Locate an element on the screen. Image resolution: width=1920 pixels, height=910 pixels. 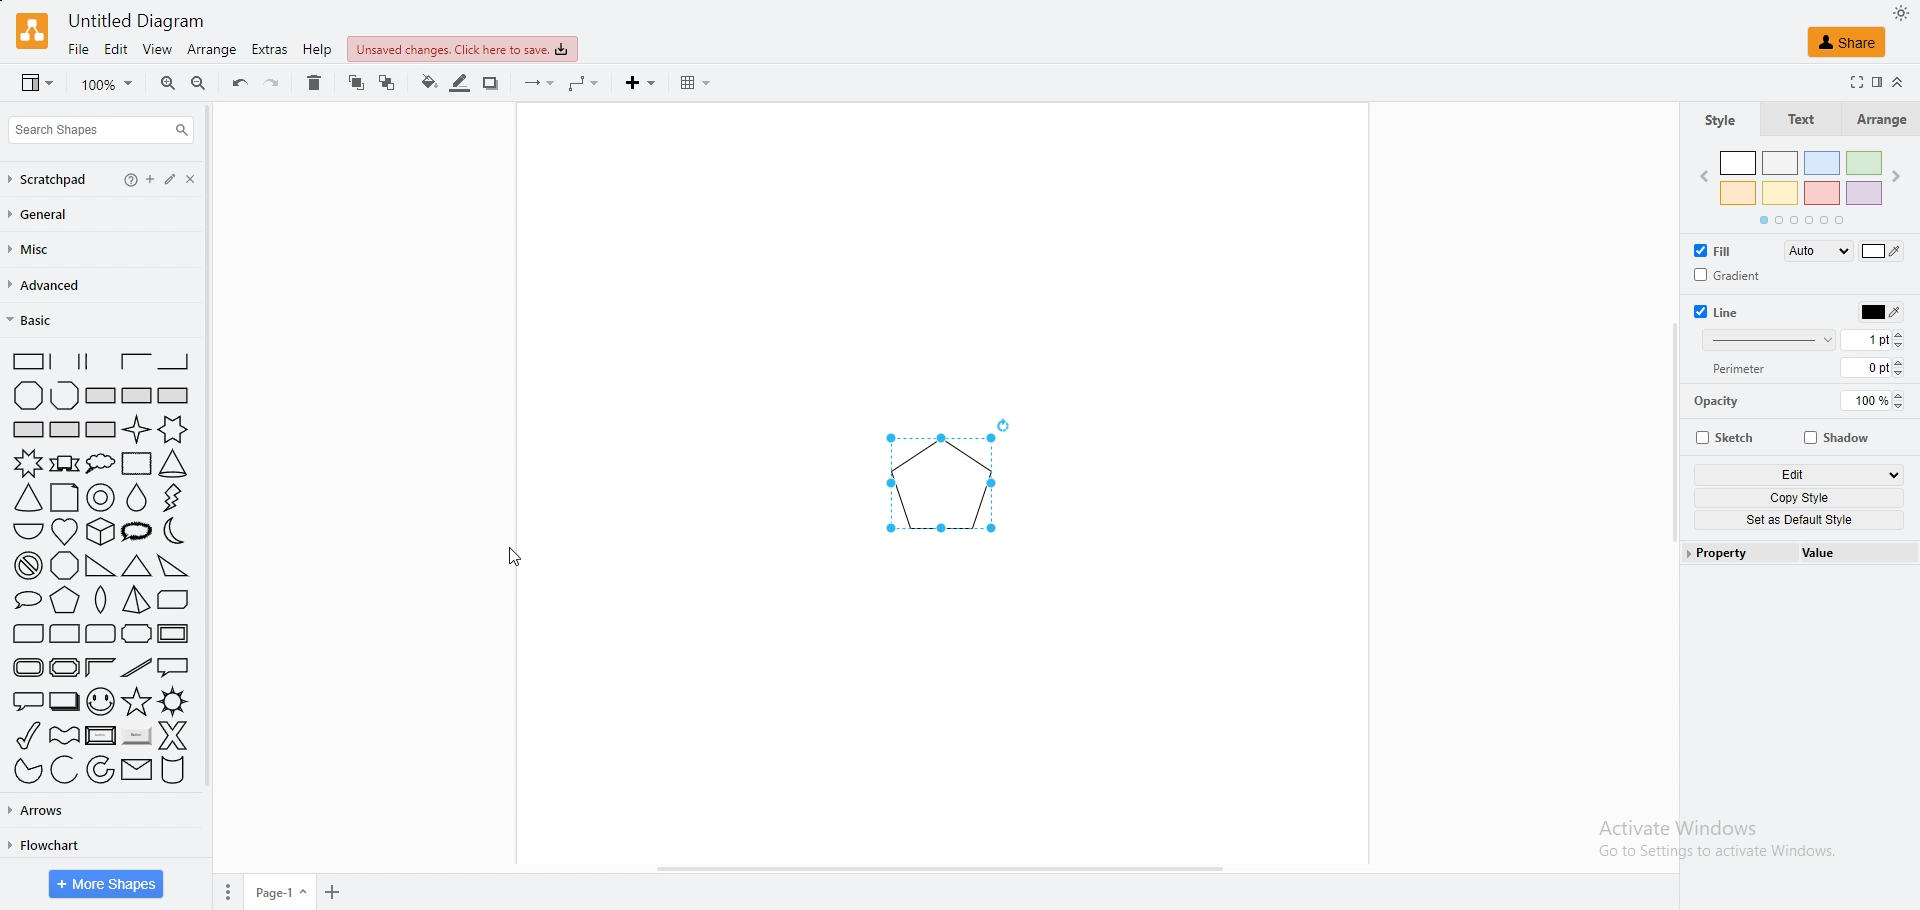
draw.io logo is located at coordinates (34, 29).